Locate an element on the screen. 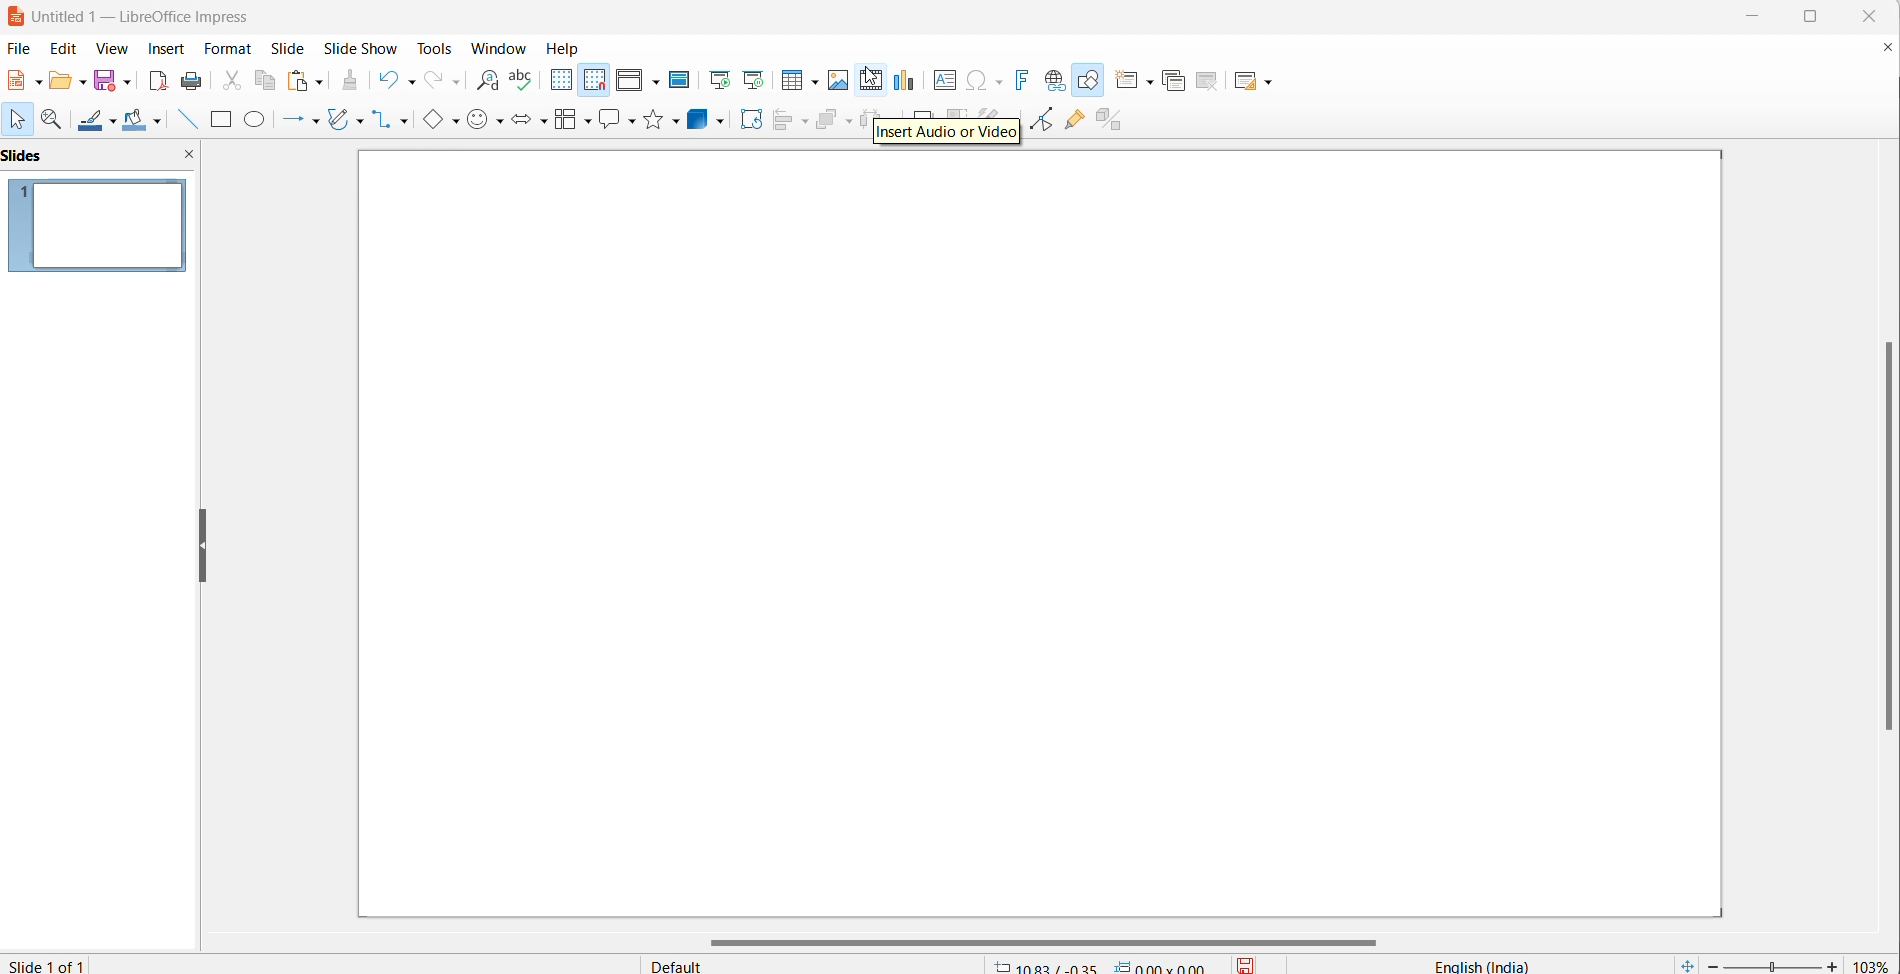  insert text is located at coordinates (941, 83).